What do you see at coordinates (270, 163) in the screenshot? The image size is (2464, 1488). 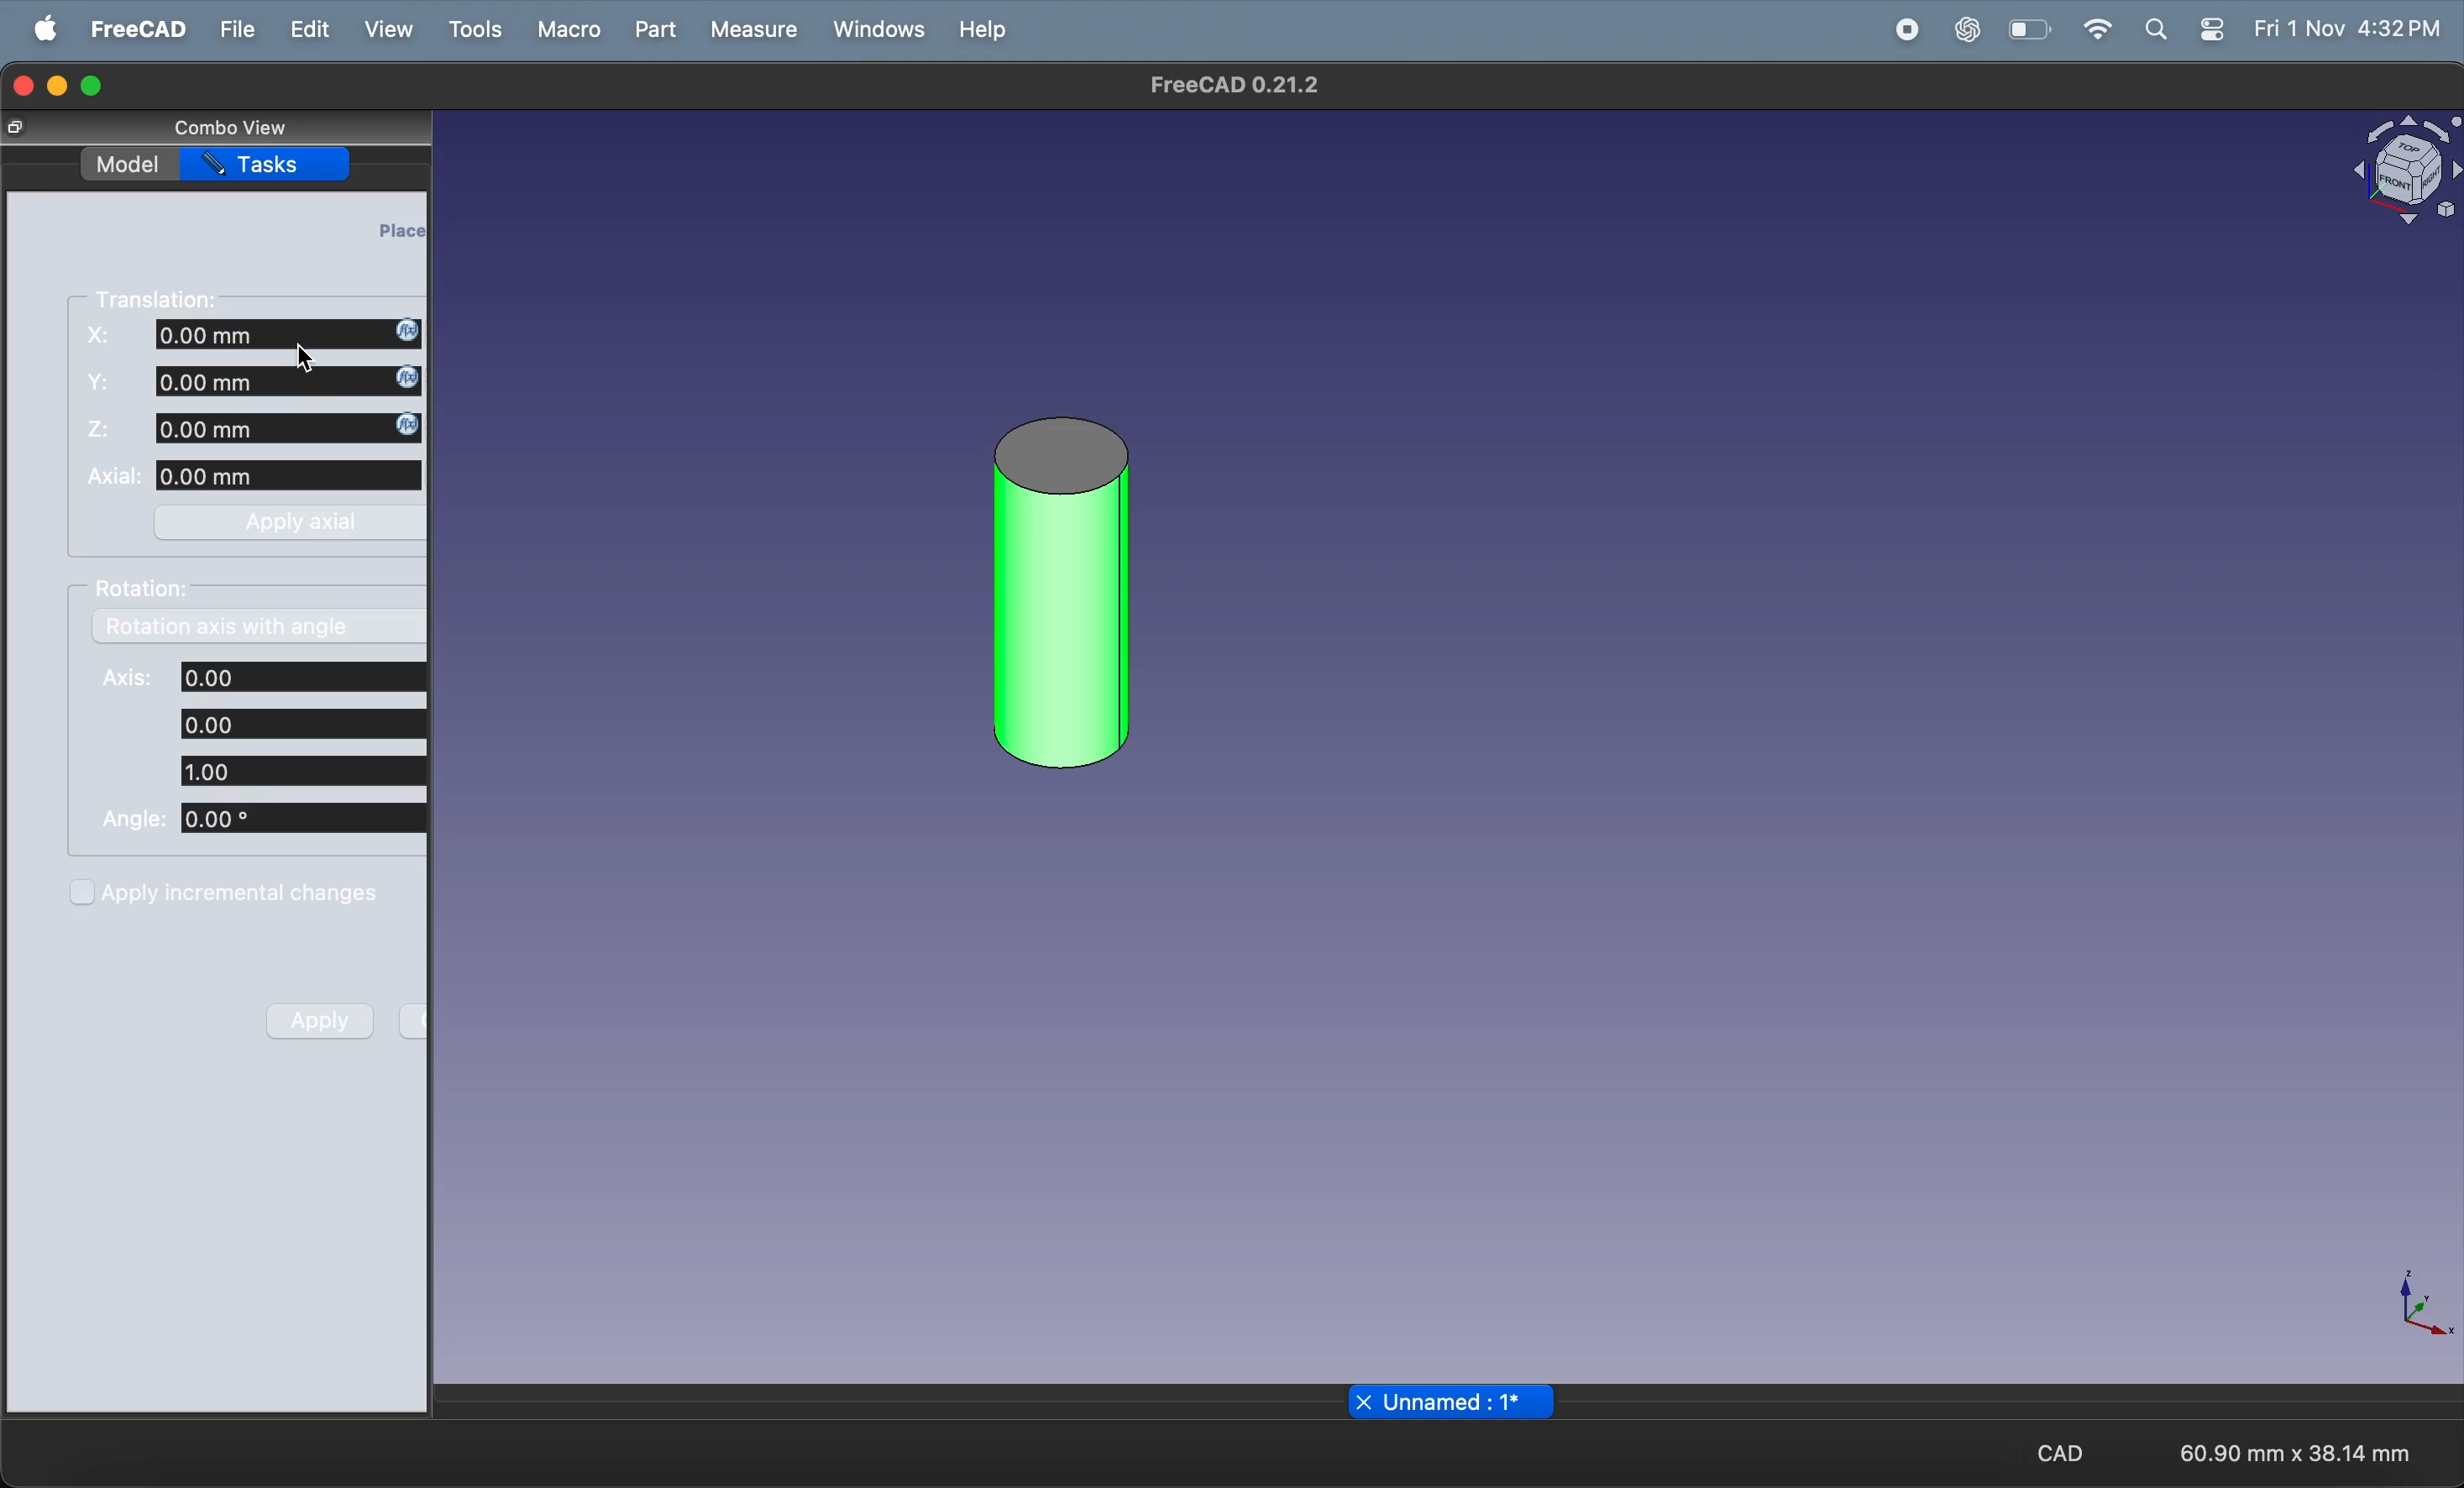 I see `tasks` at bounding box center [270, 163].